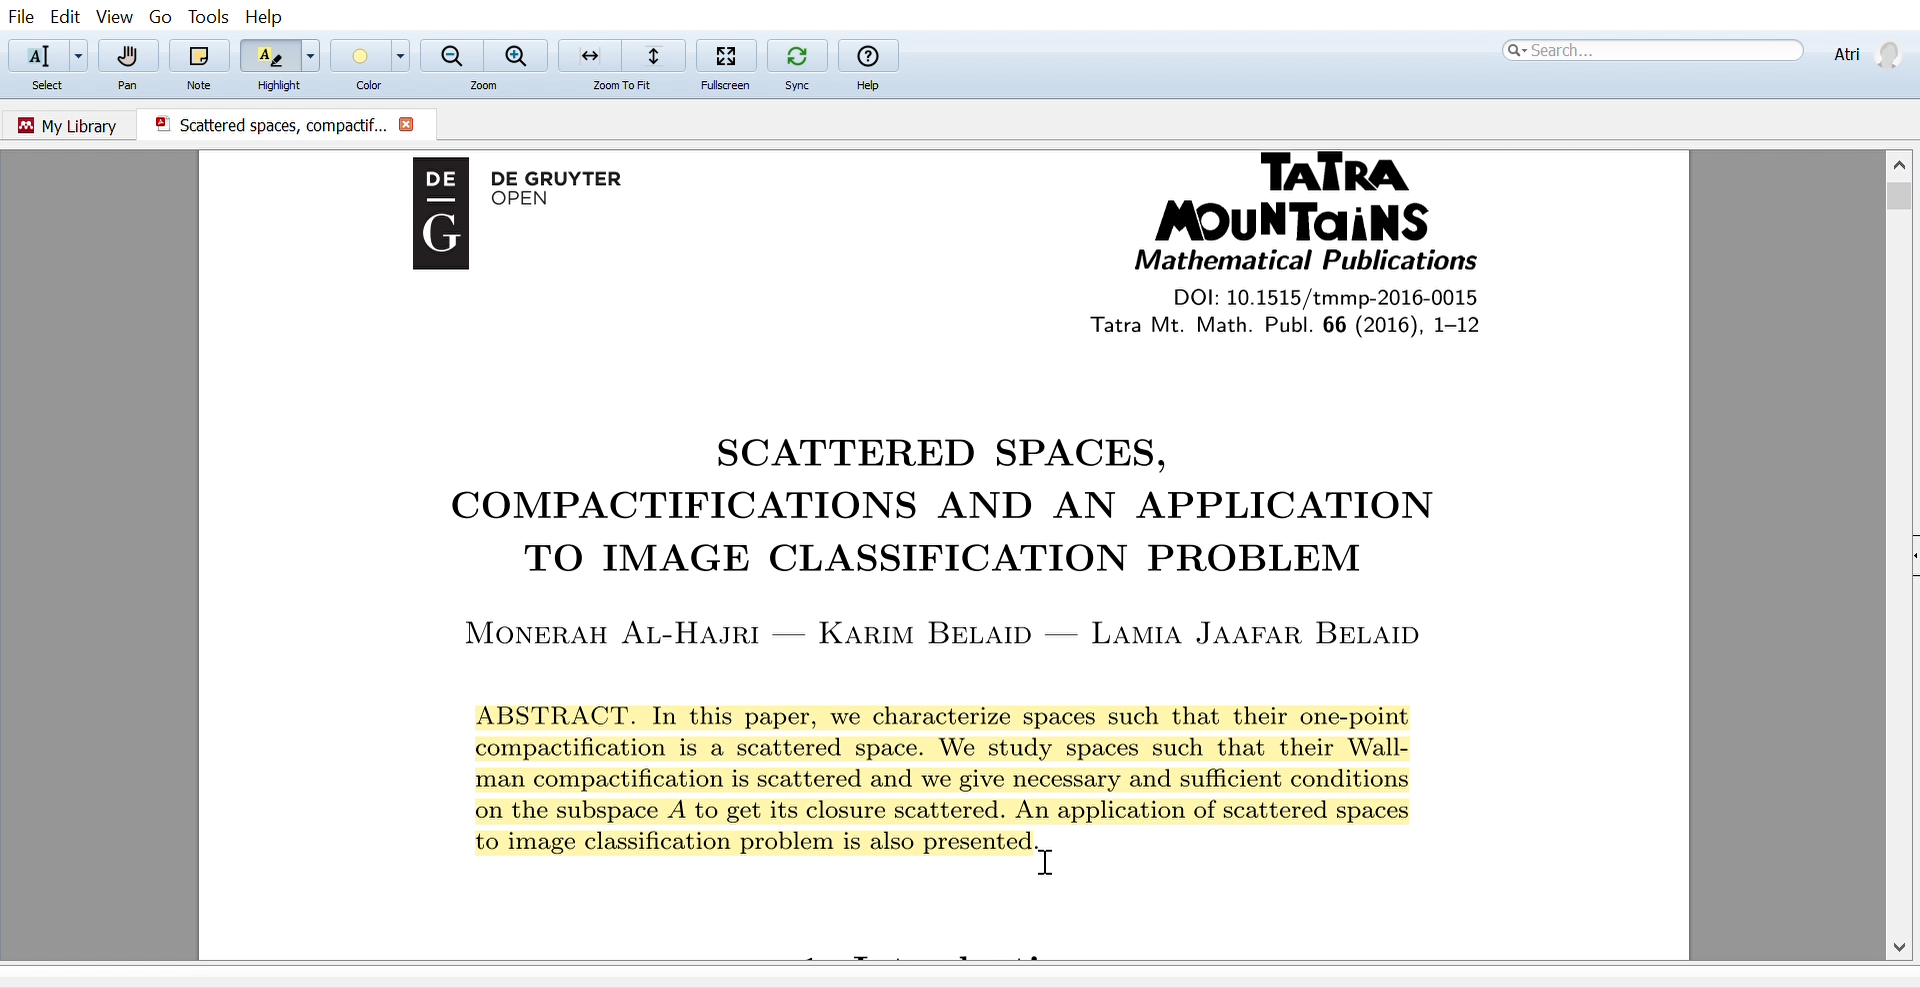 This screenshot has width=1920, height=988. I want to click on Sync, so click(797, 53).